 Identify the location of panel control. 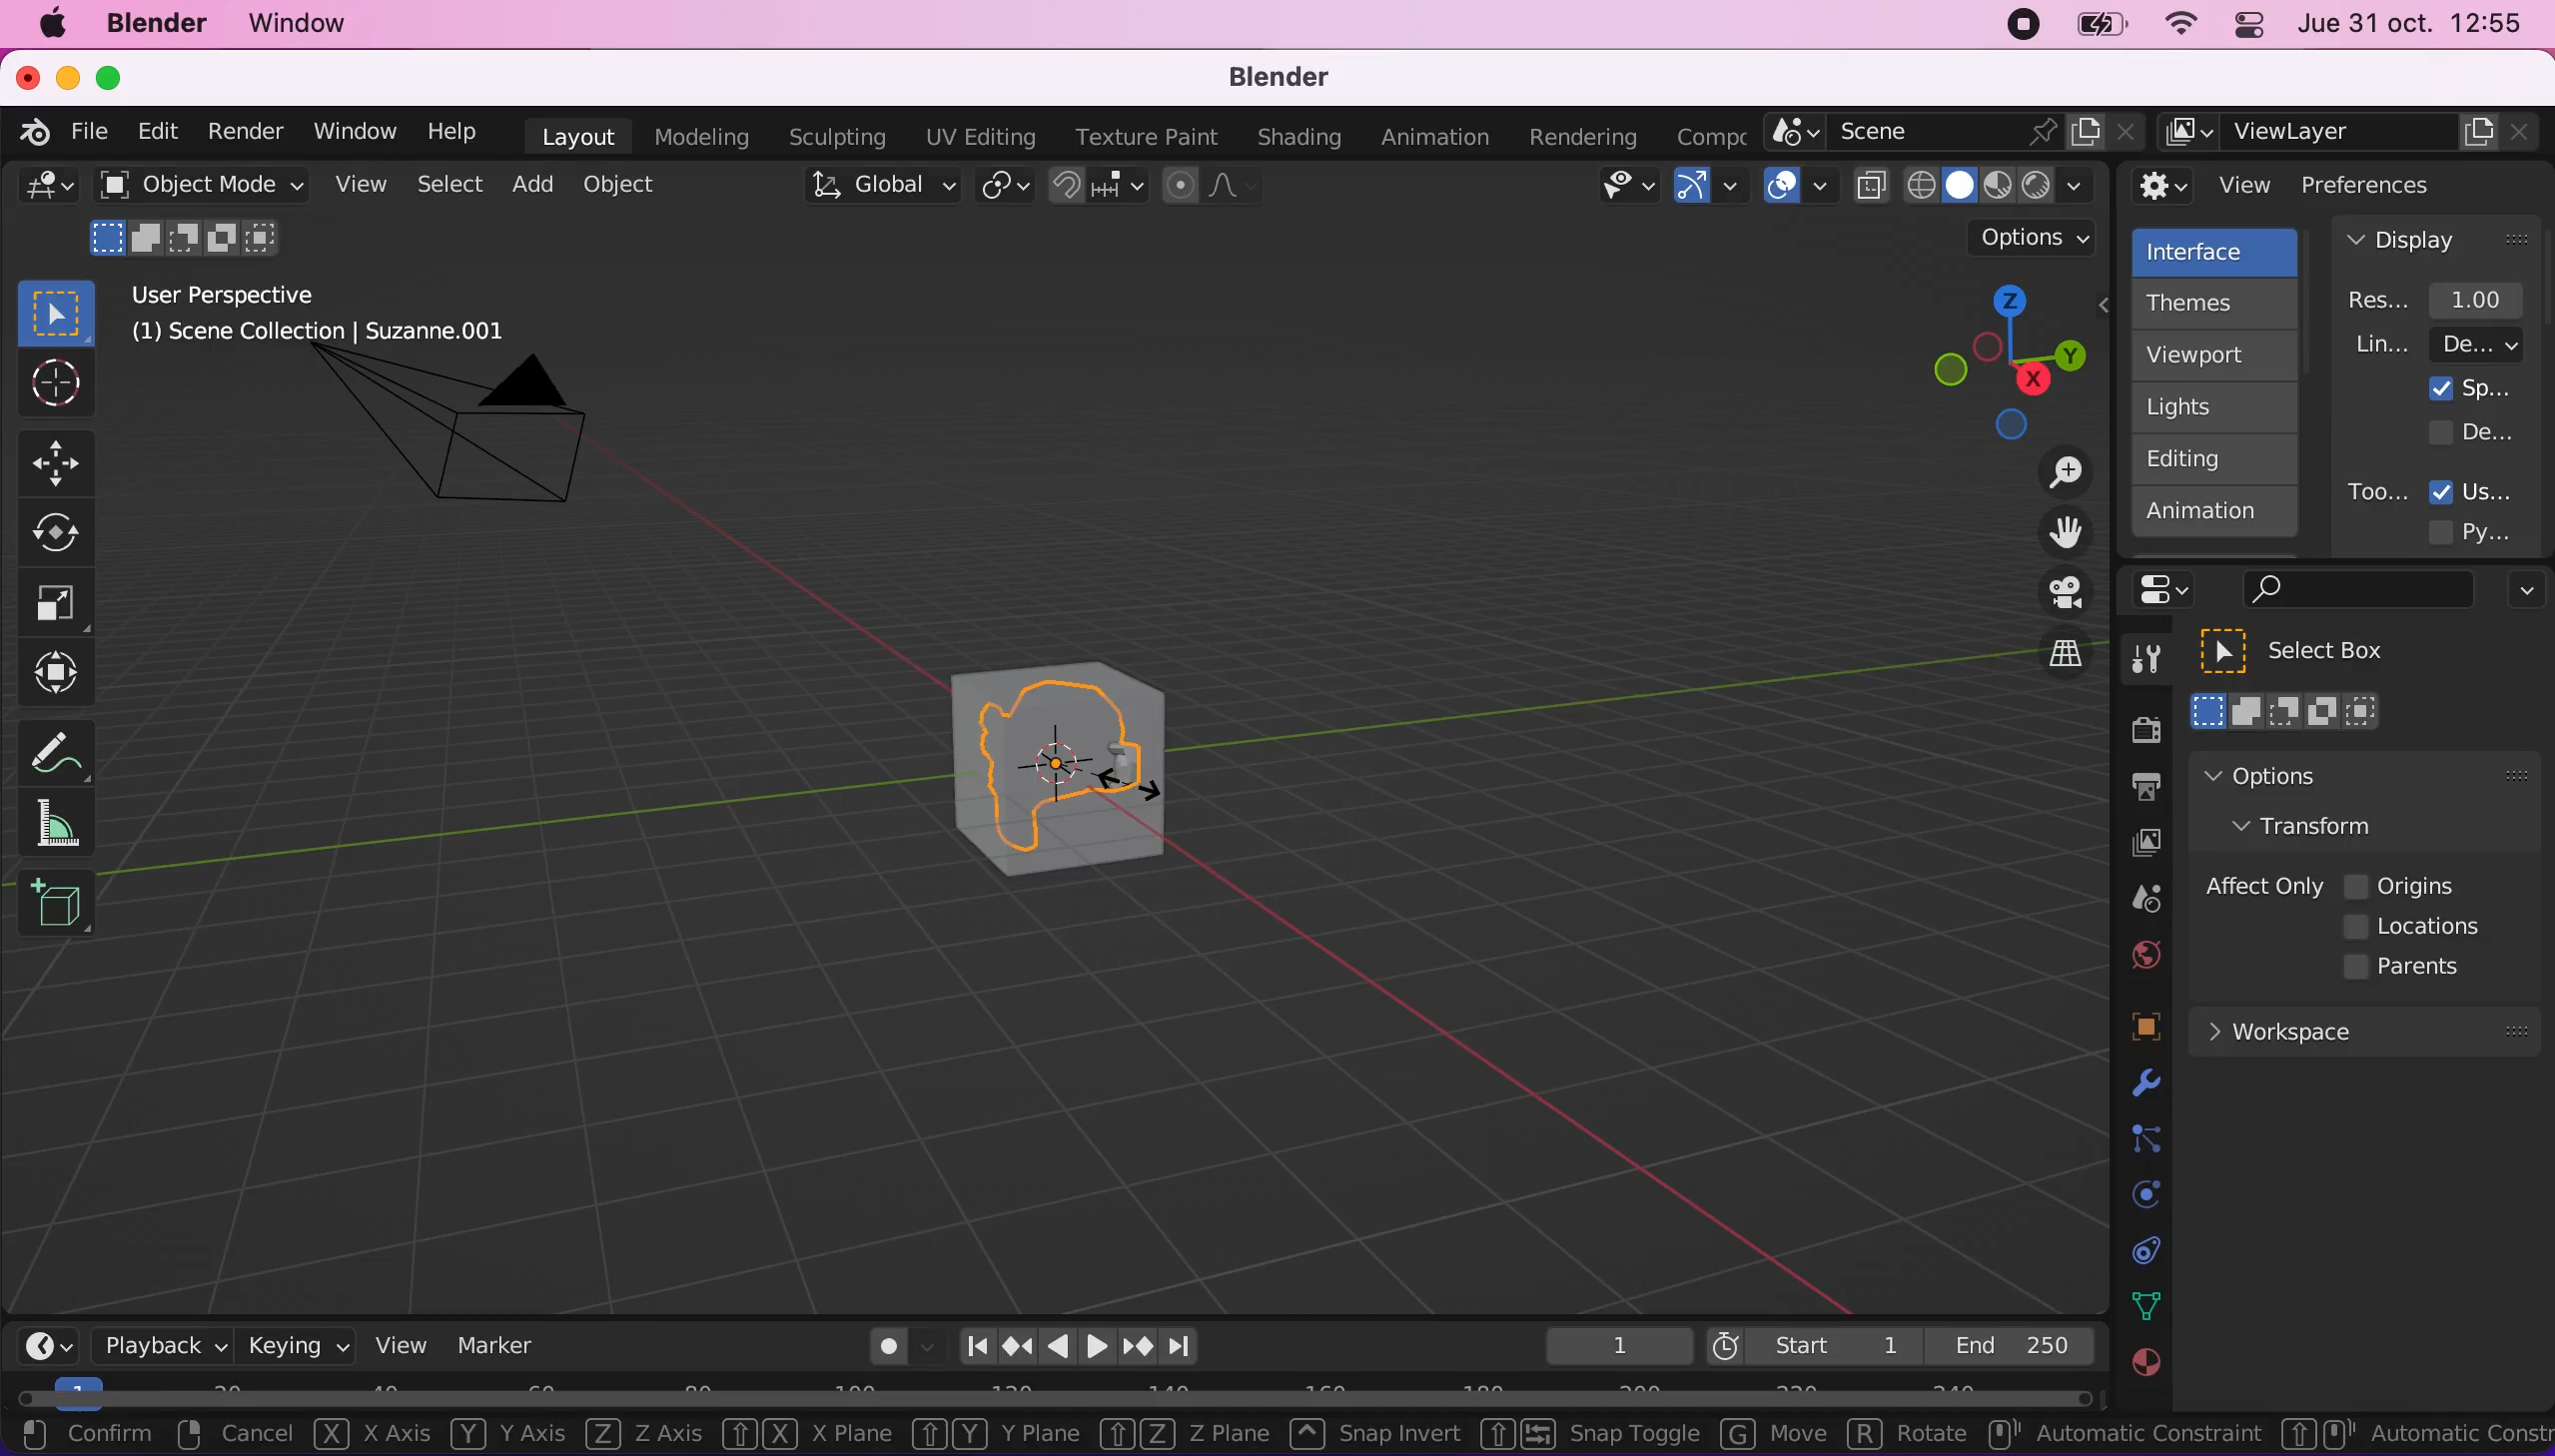
(2170, 590).